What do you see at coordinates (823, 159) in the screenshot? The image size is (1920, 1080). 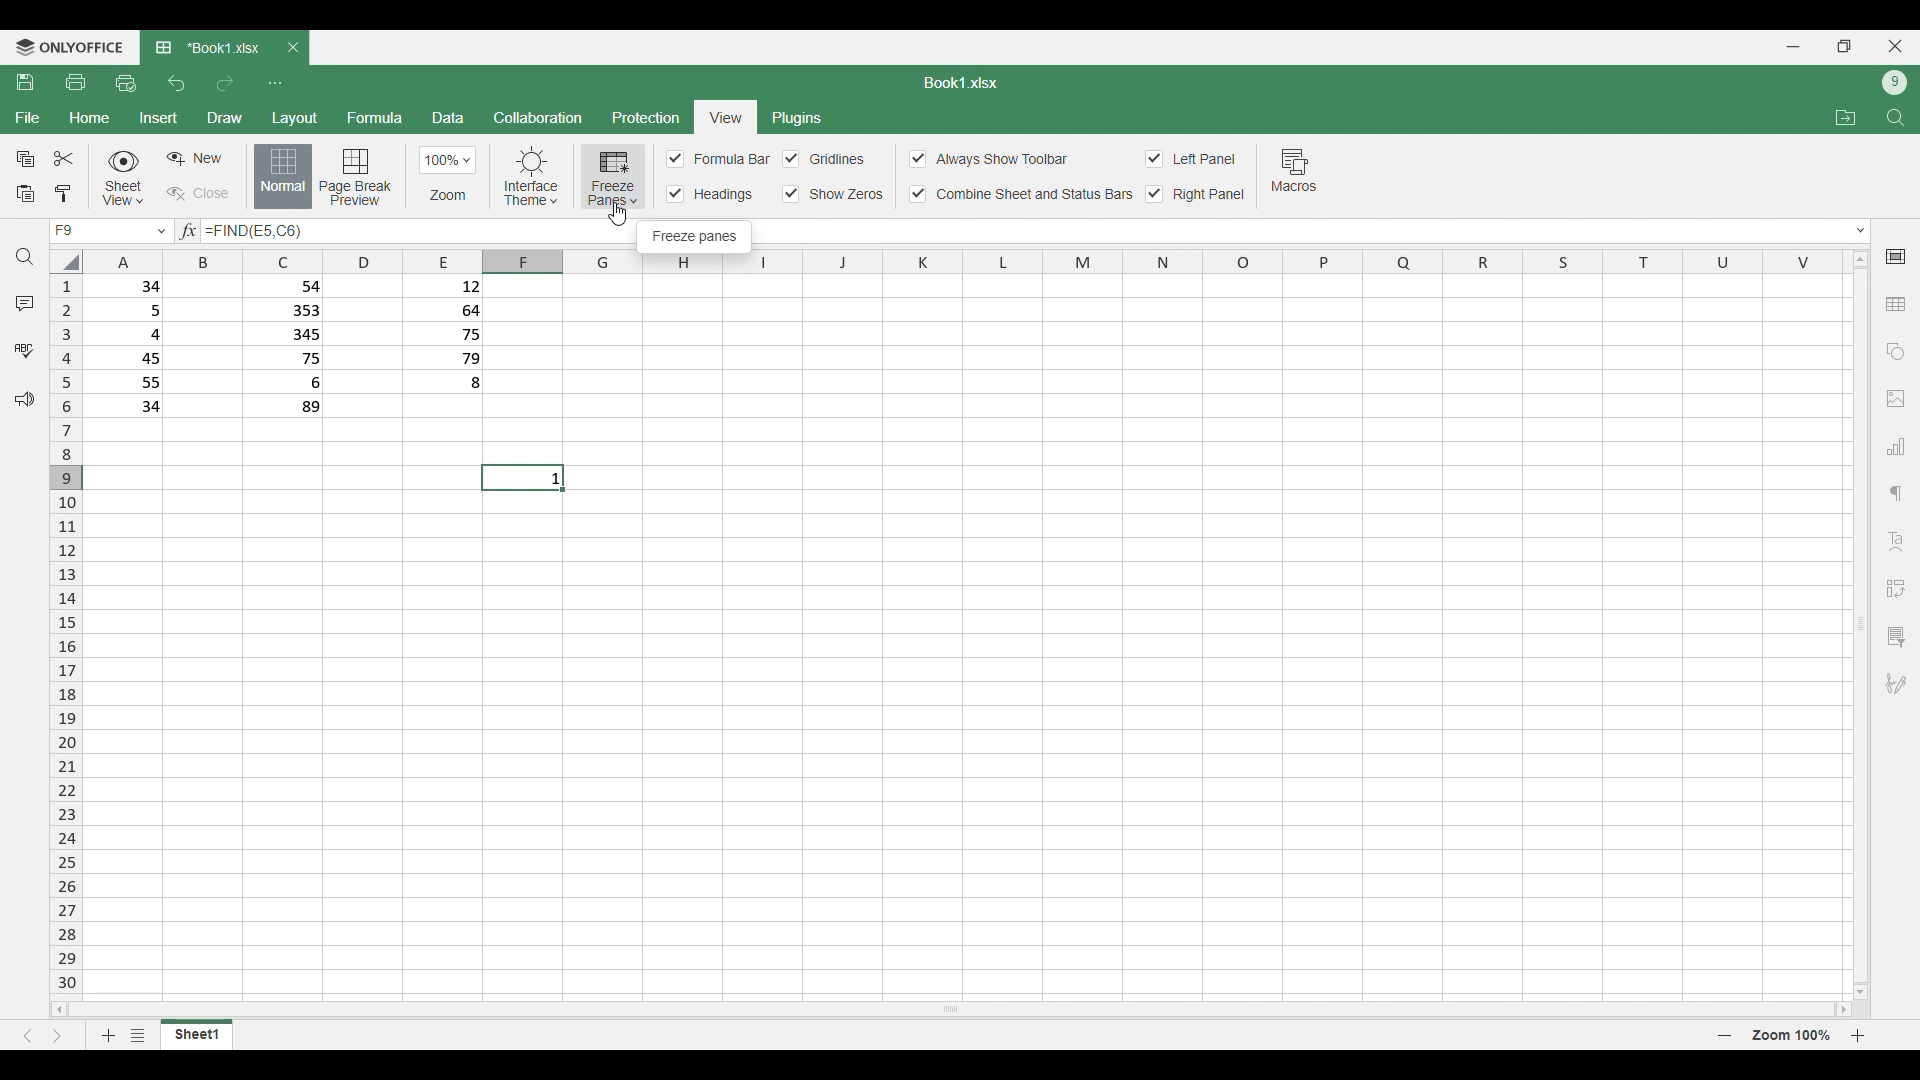 I see `Toggles for each cell` at bounding box center [823, 159].